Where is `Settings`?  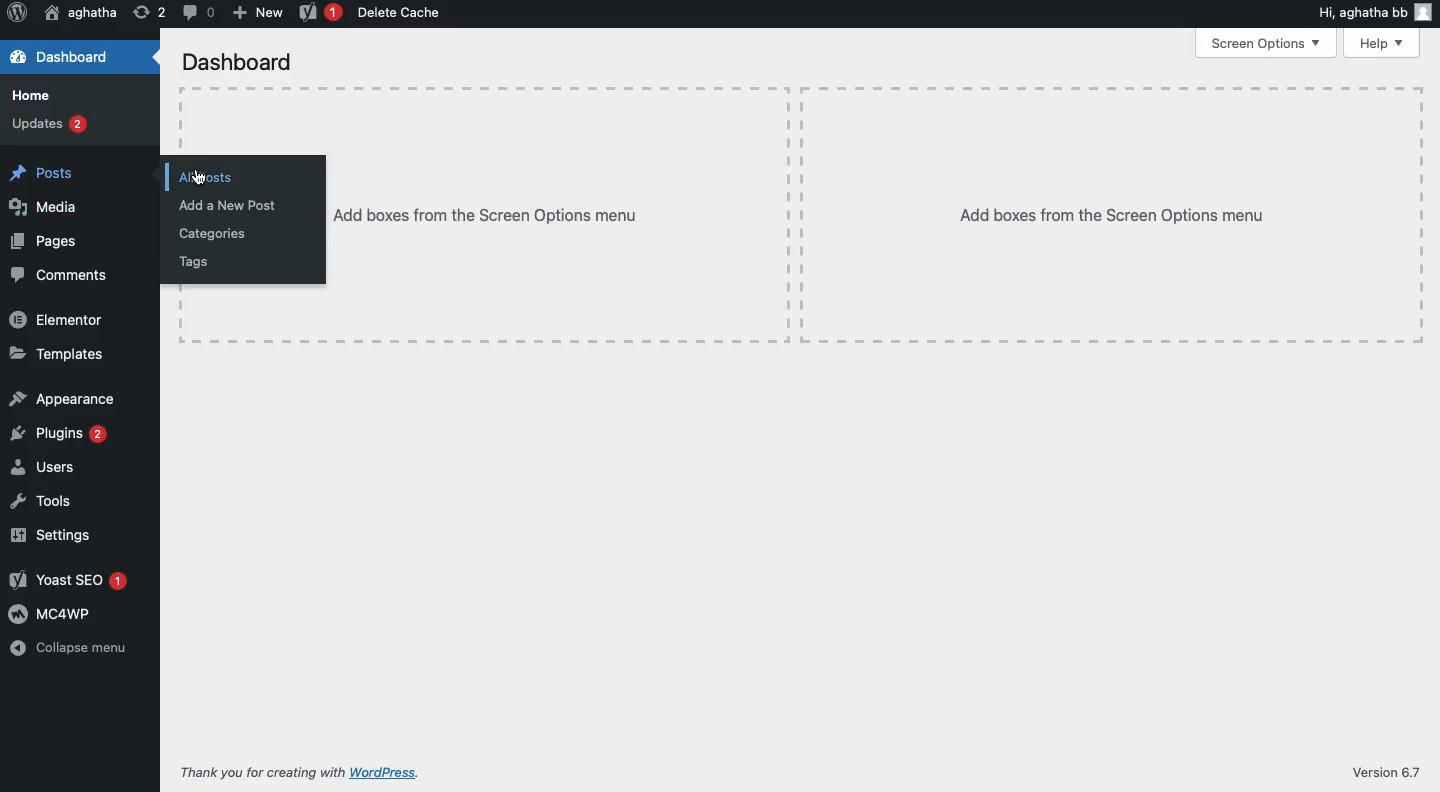
Settings is located at coordinates (53, 533).